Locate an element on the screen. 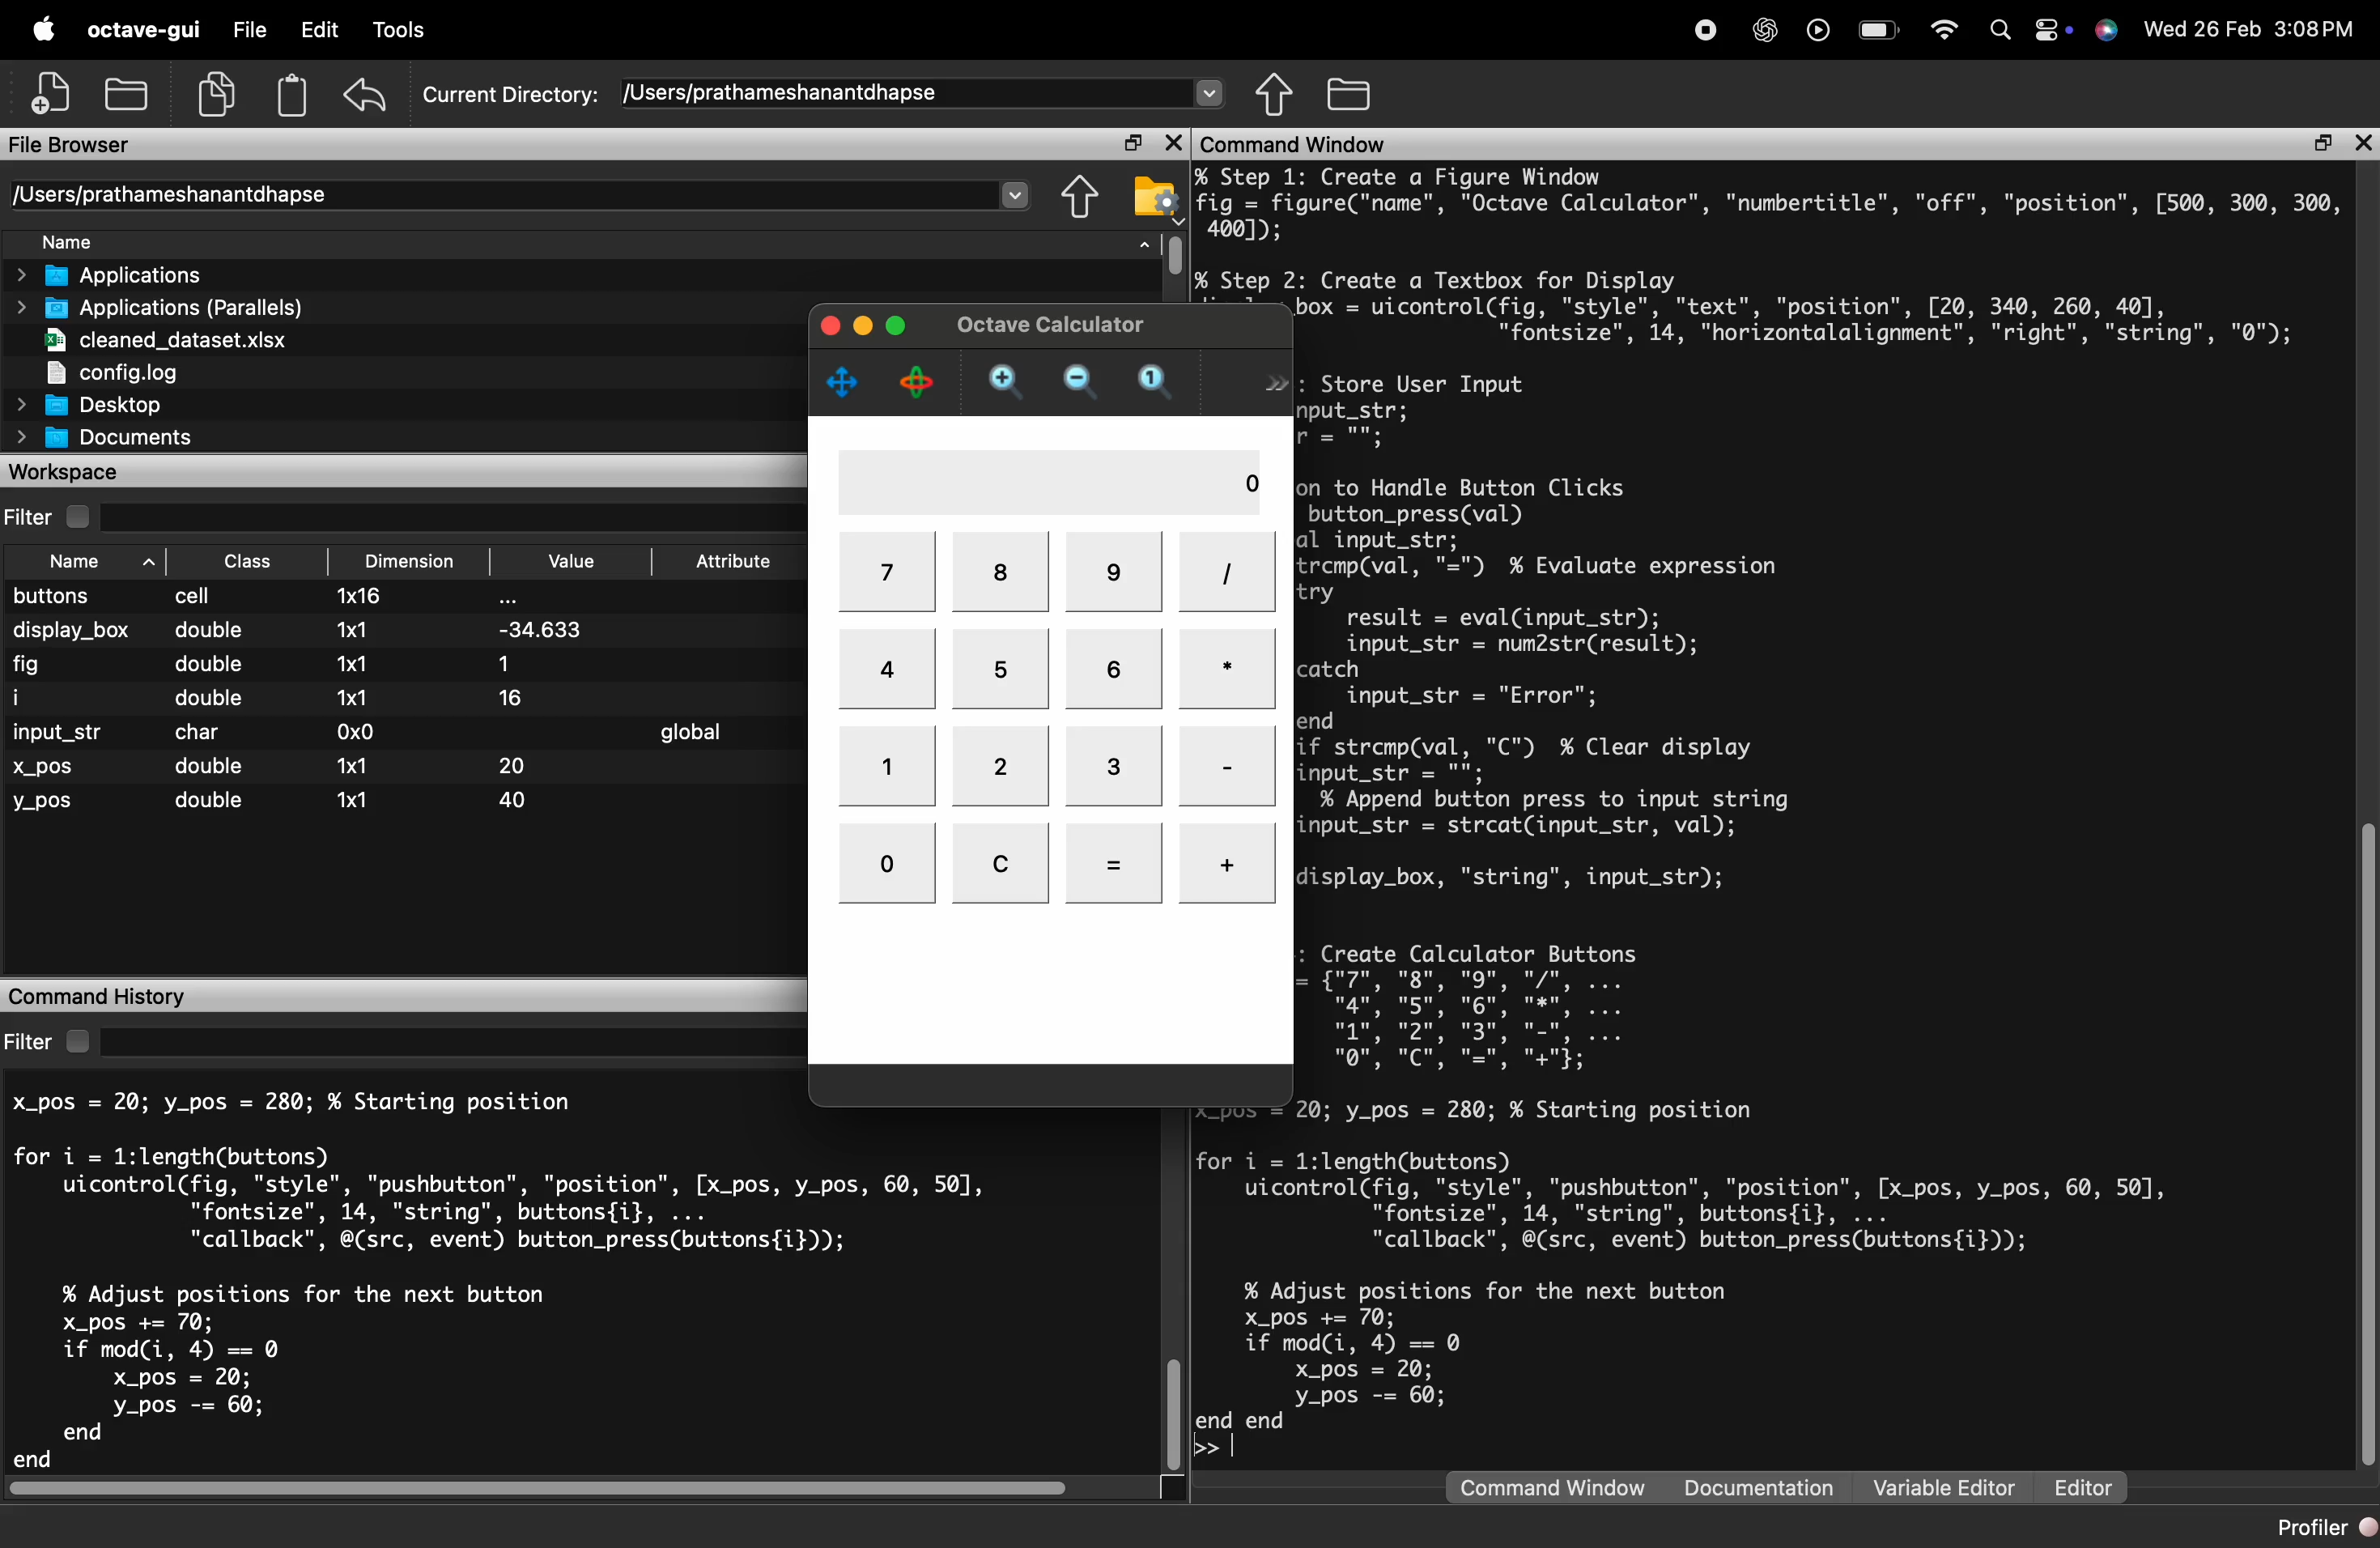 This screenshot has height=1548, width=2380. search here is located at coordinates (445, 1043).